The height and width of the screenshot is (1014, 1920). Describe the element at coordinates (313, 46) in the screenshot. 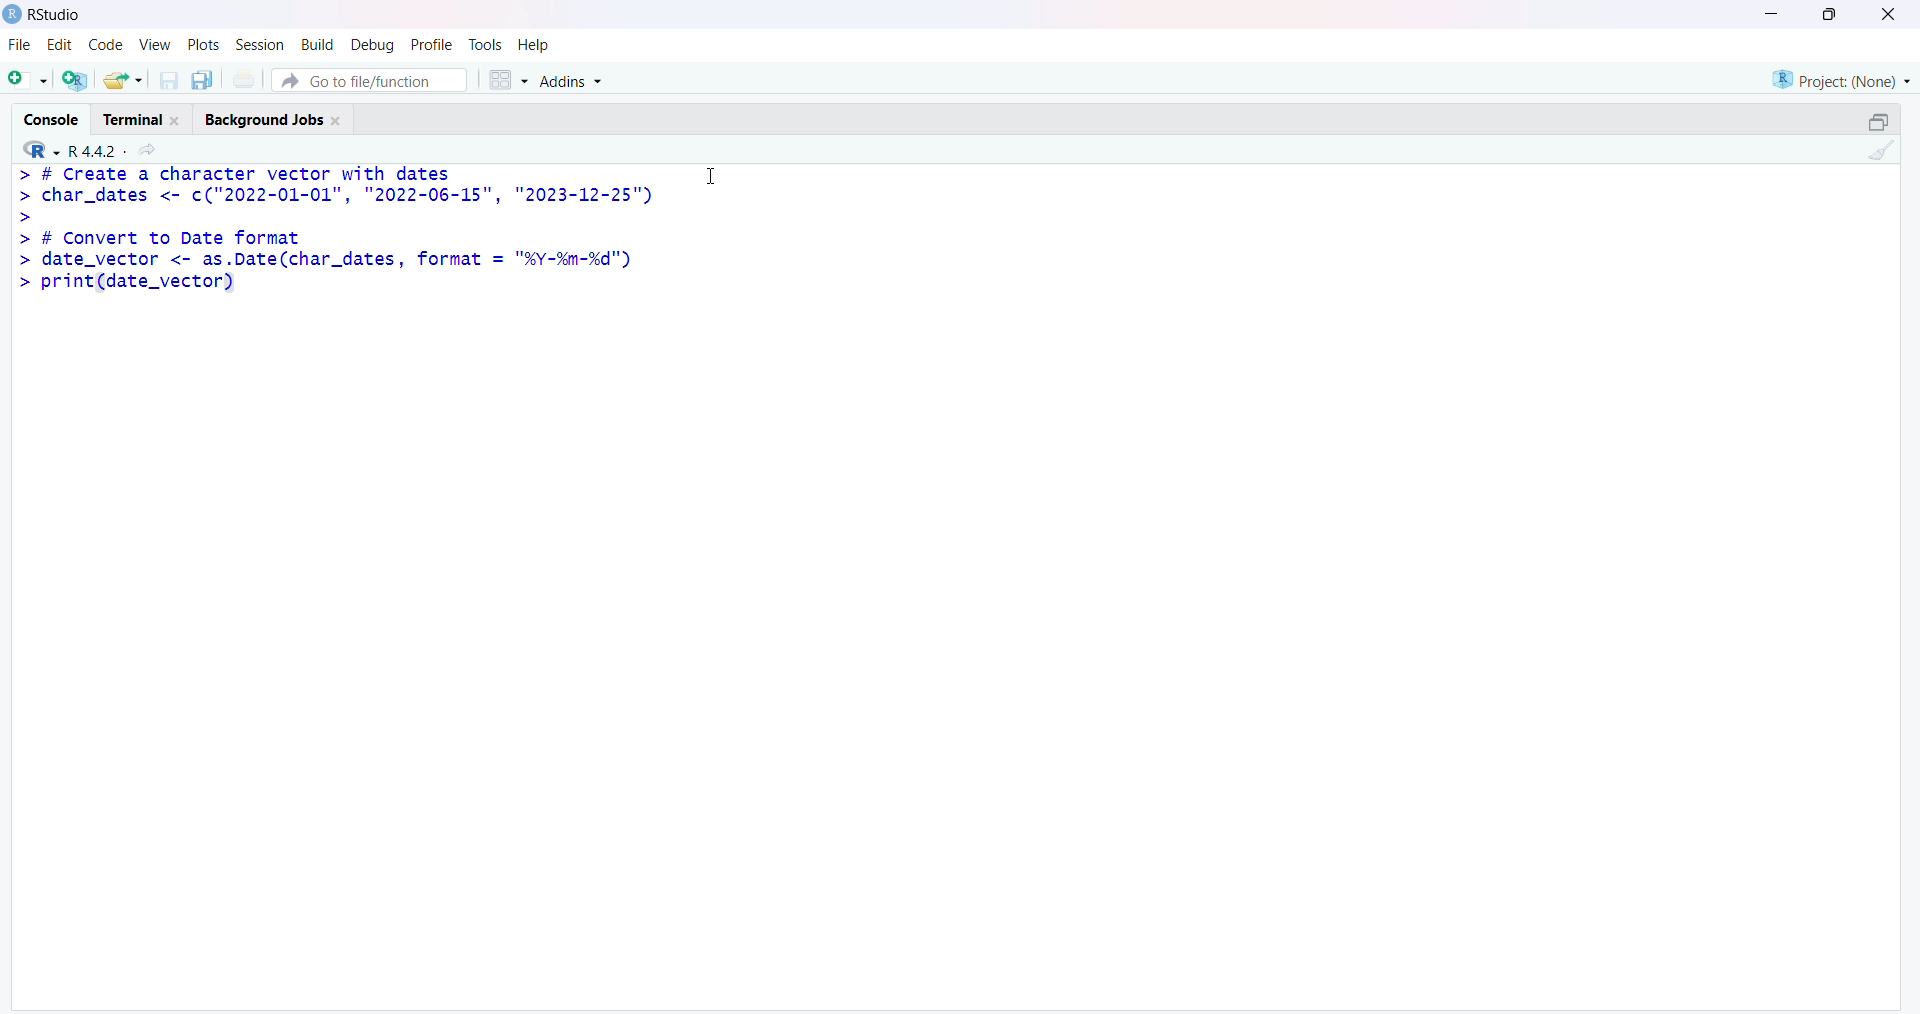

I see `Build` at that location.